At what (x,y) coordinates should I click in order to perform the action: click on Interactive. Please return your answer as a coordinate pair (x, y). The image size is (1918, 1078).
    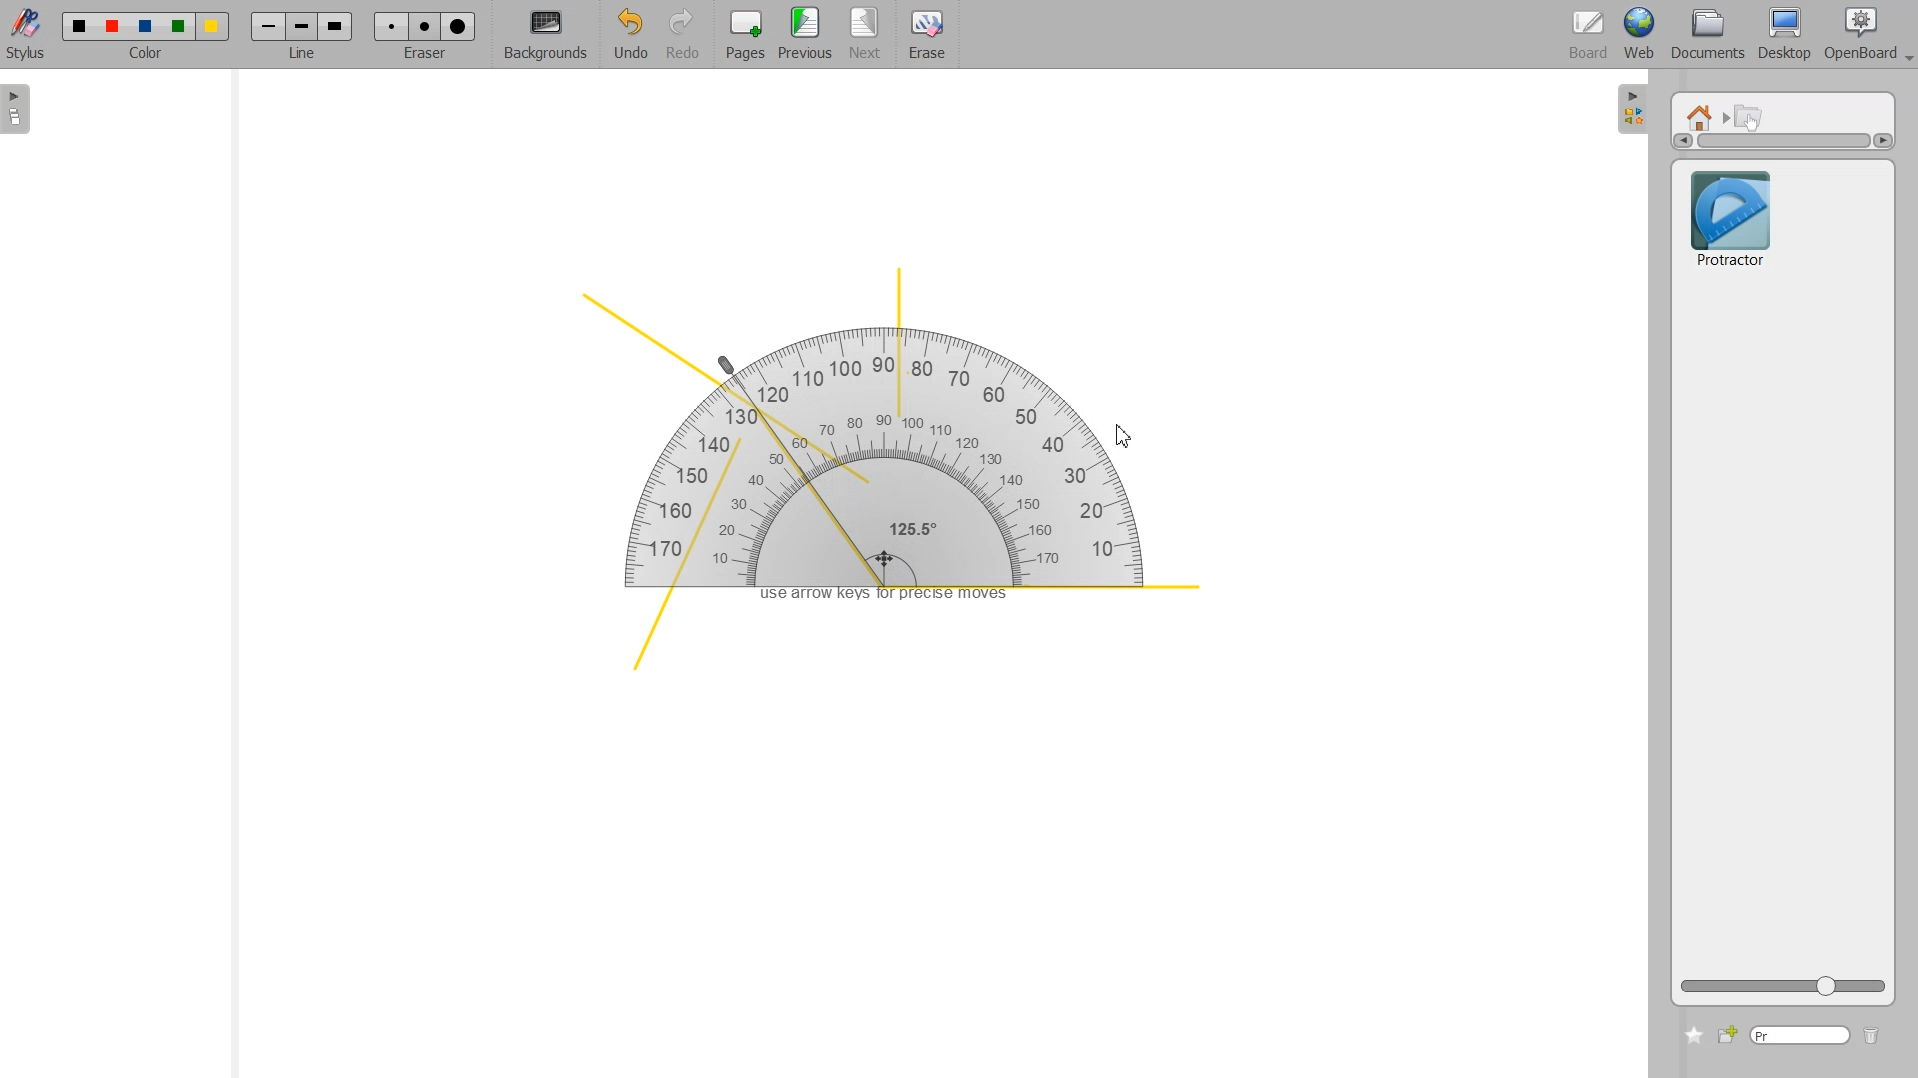
    Looking at the image, I should click on (1750, 116).